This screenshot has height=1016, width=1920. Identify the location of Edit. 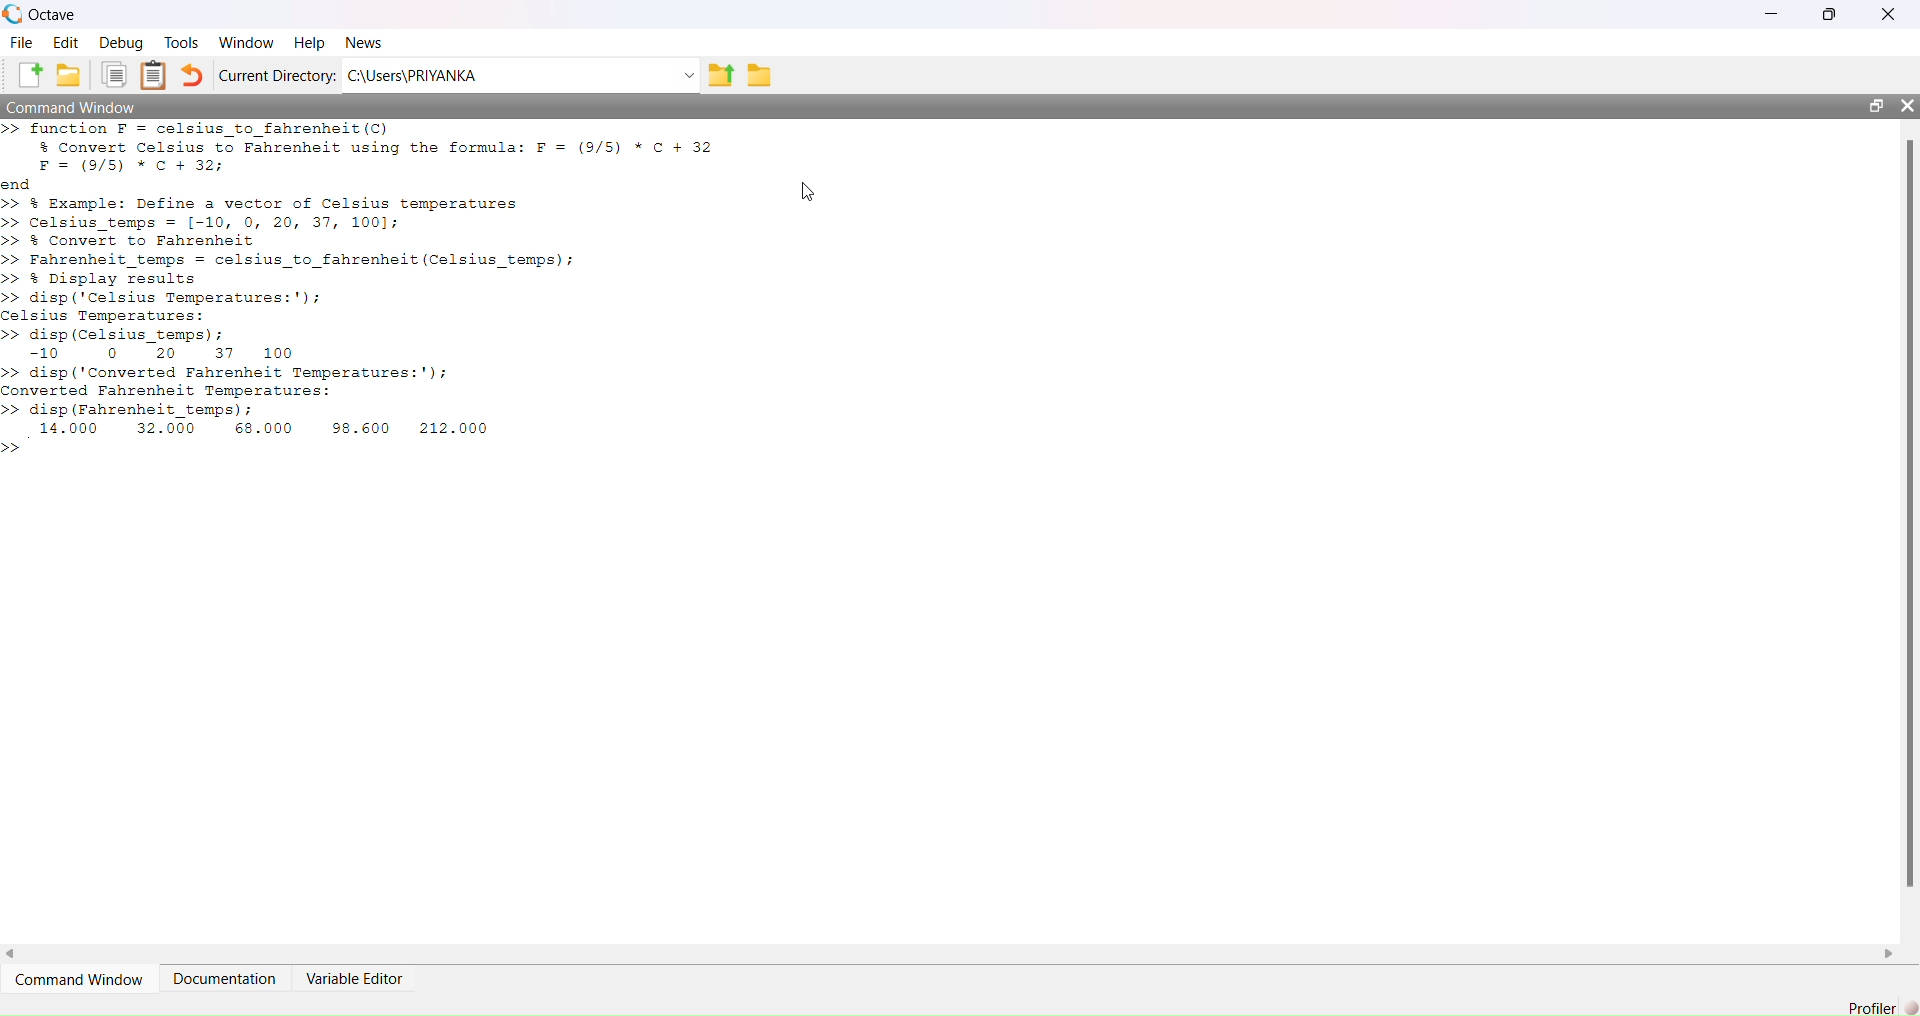
(66, 42).